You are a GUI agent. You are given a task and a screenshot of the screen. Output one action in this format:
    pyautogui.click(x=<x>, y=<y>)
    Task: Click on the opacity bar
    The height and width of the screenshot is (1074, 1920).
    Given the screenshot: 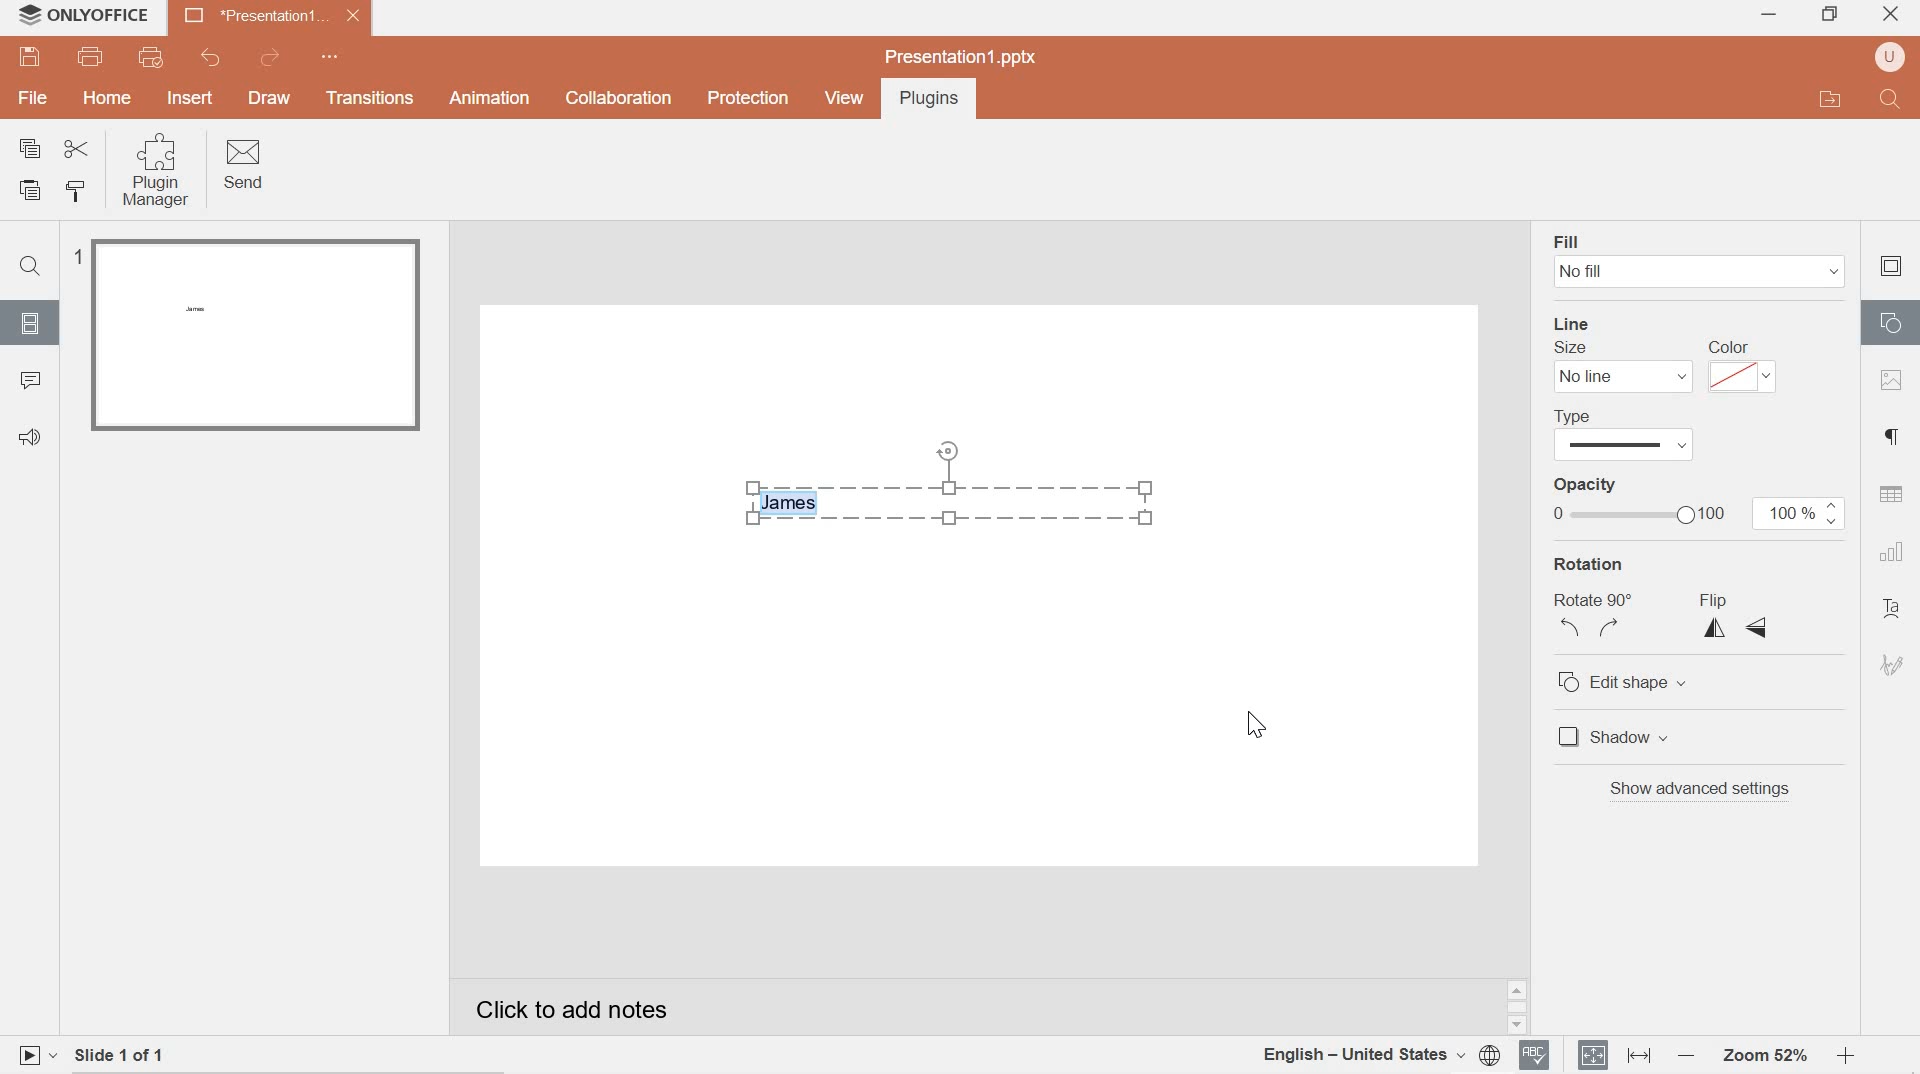 What is the action you would take?
    pyautogui.click(x=1635, y=516)
    